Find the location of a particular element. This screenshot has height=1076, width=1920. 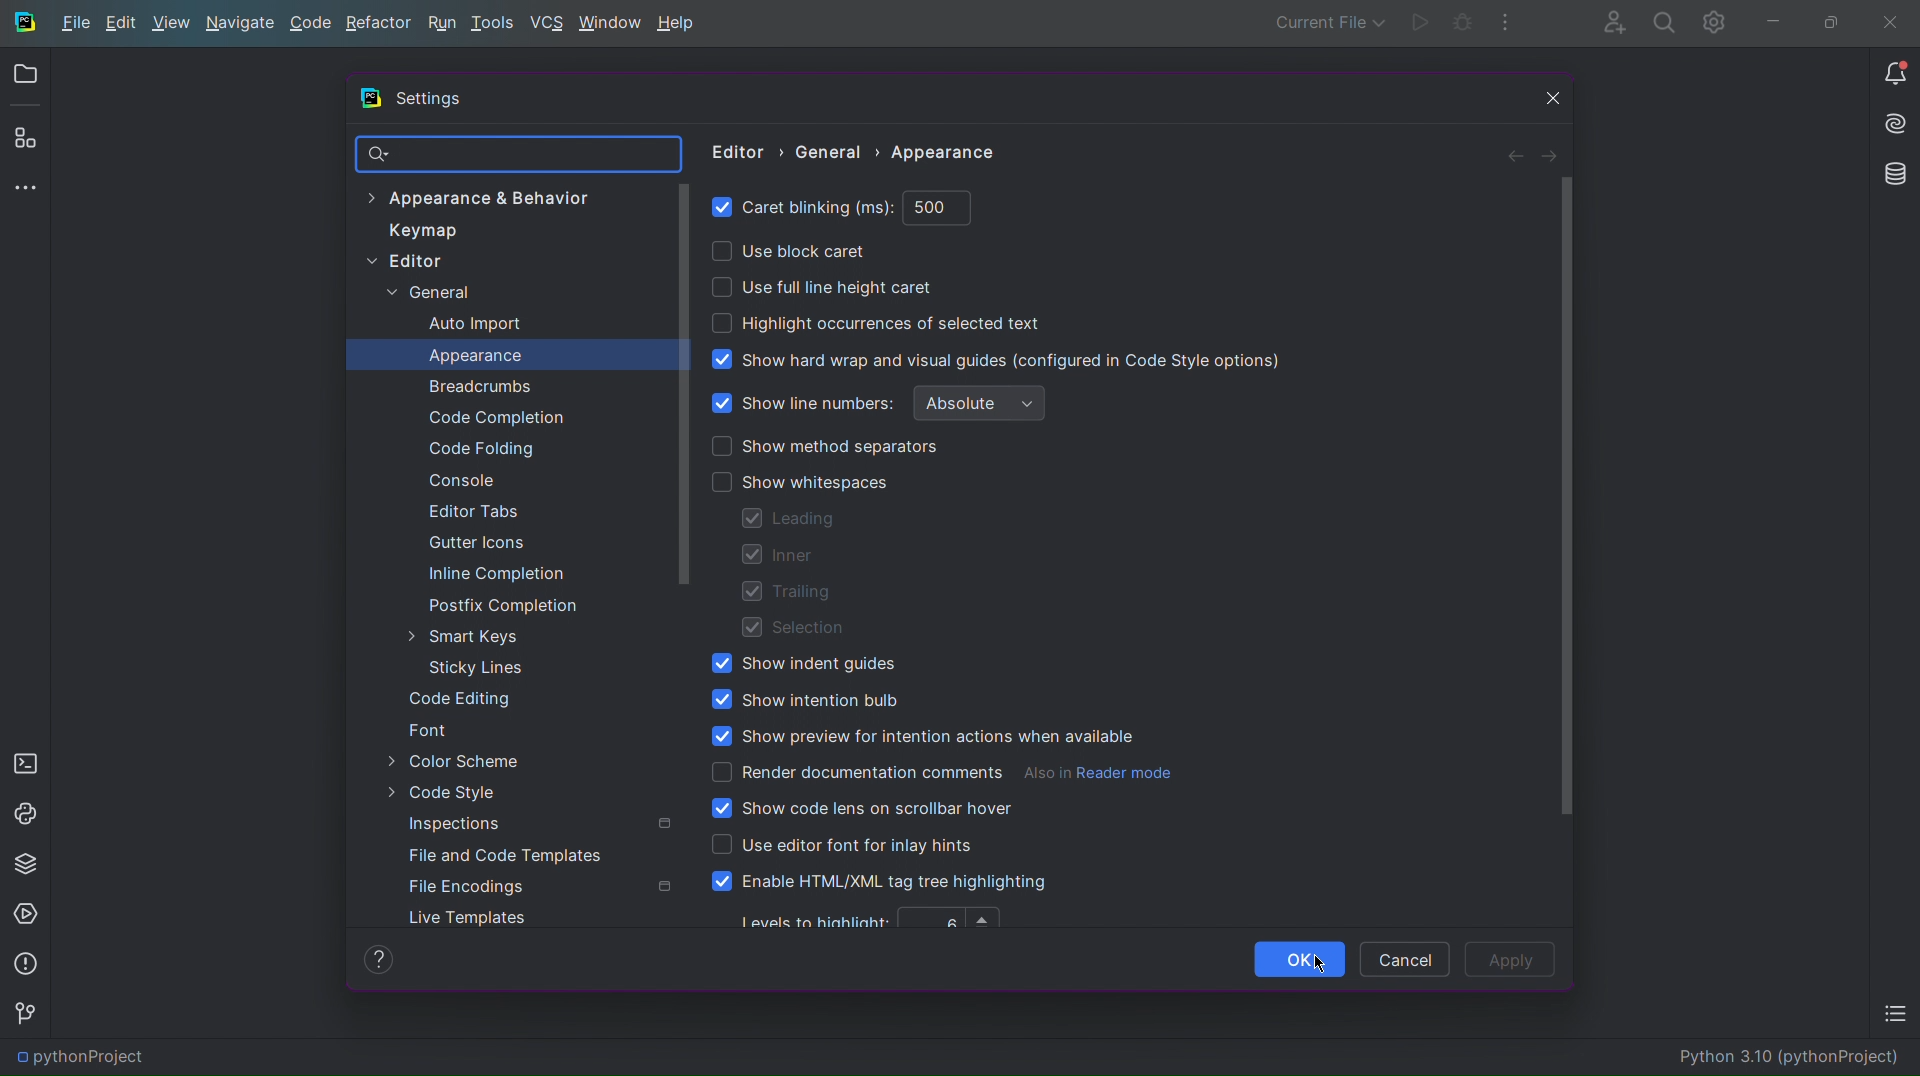

Auto Import is located at coordinates (473, 325).